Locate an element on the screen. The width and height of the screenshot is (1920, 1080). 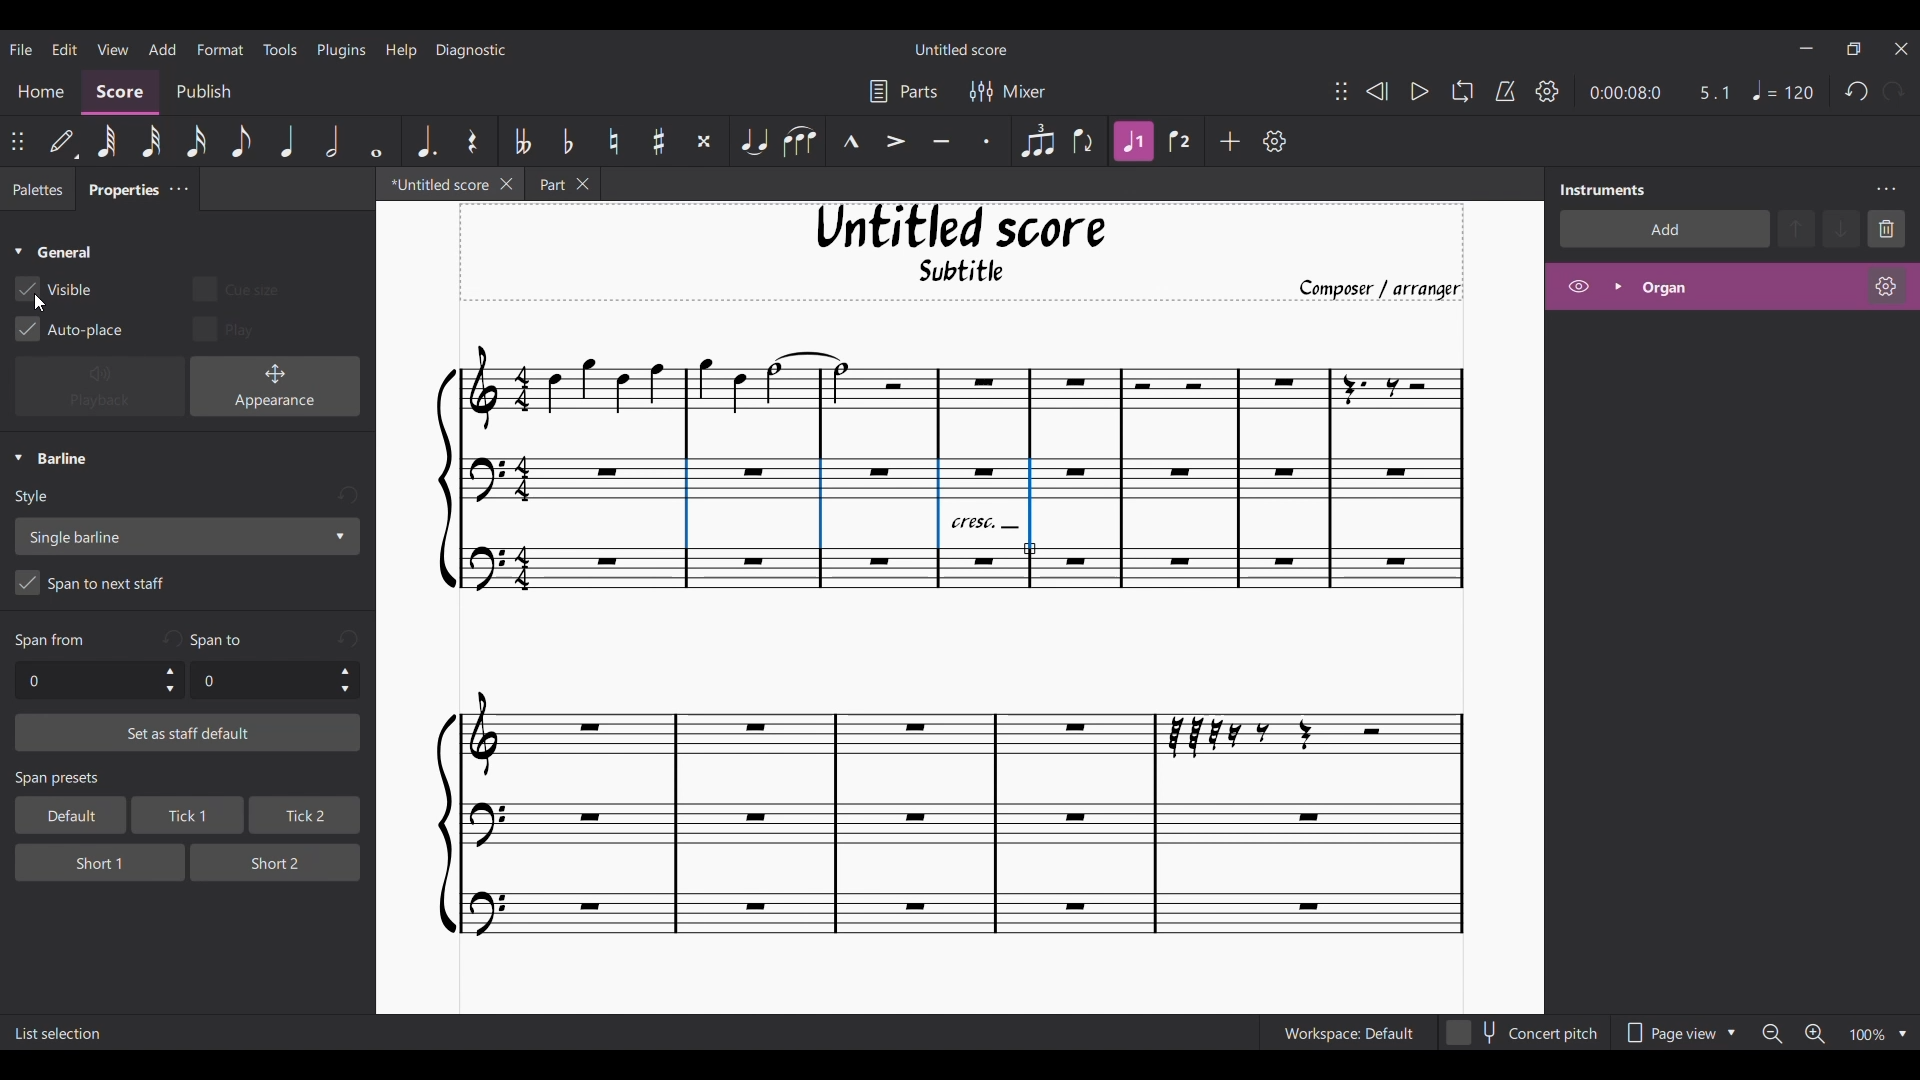
Zoom out is located at coordinates (1772, 1034).